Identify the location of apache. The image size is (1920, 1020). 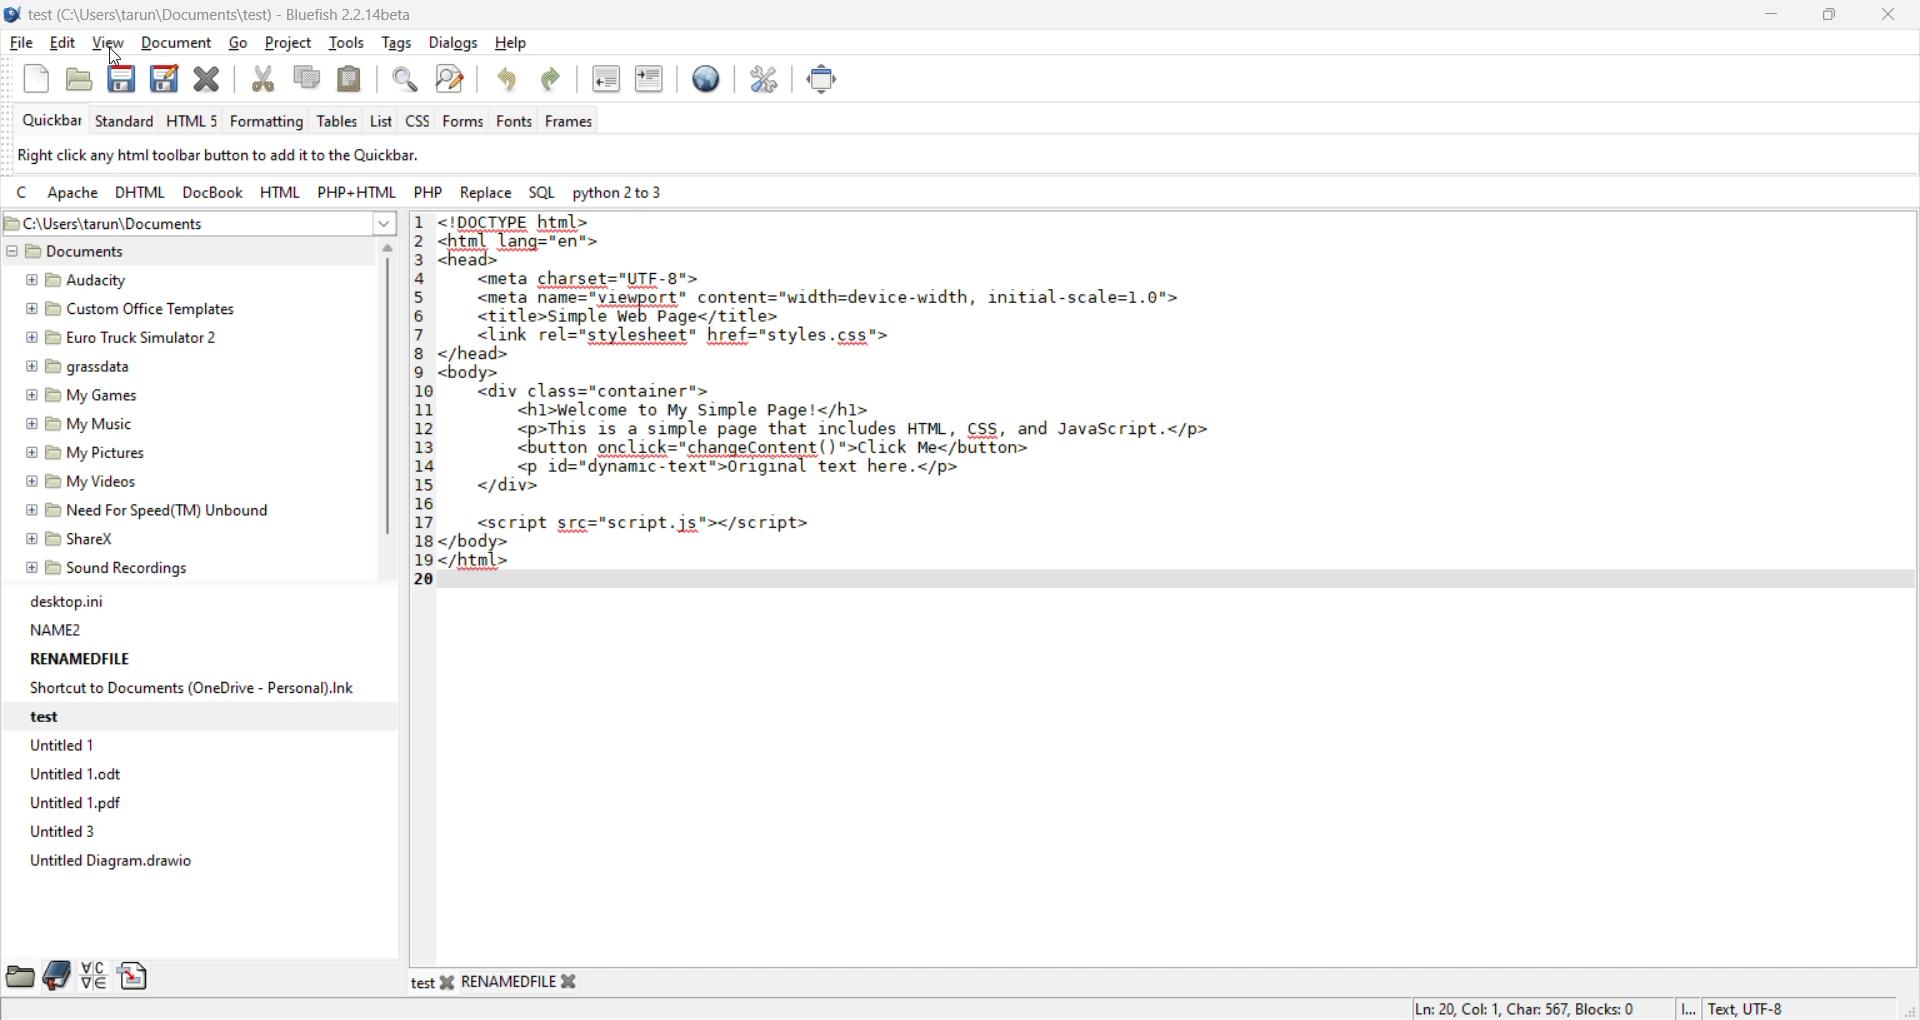
(73, 195).